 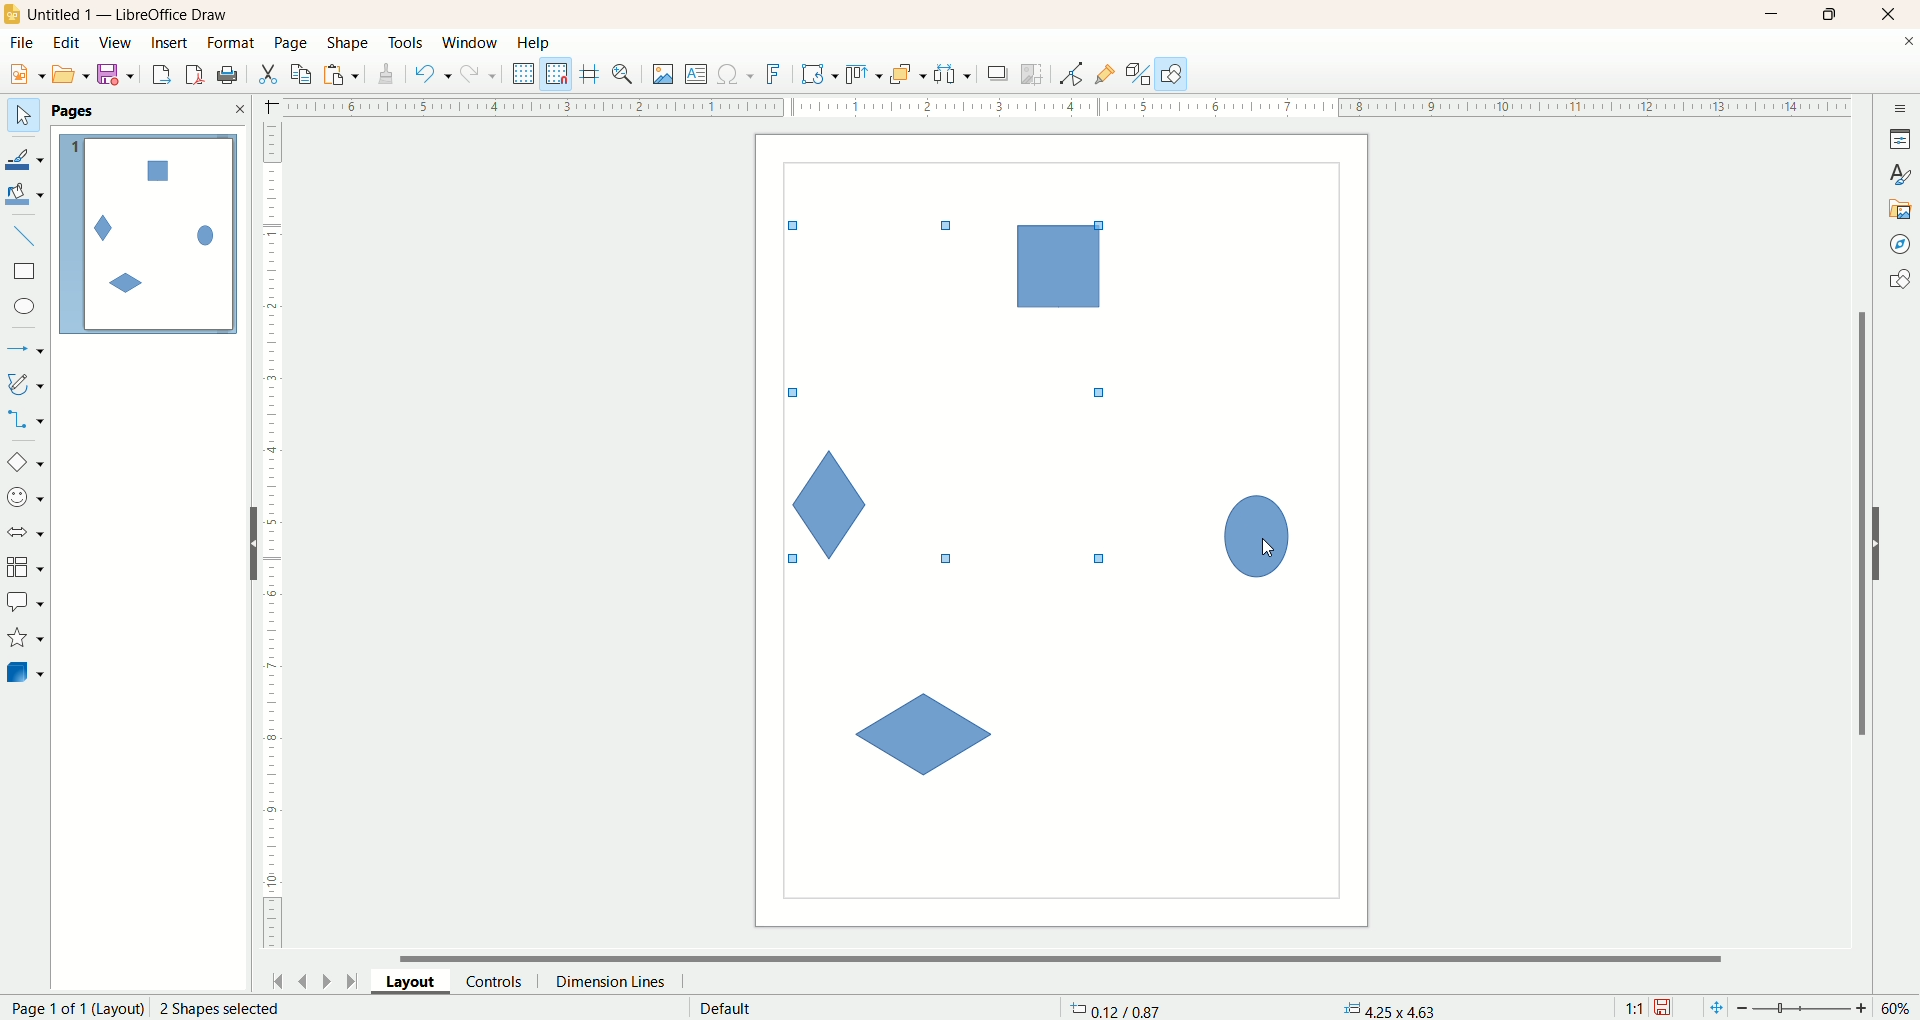 I want to click on print, so click(x=197, y=74).